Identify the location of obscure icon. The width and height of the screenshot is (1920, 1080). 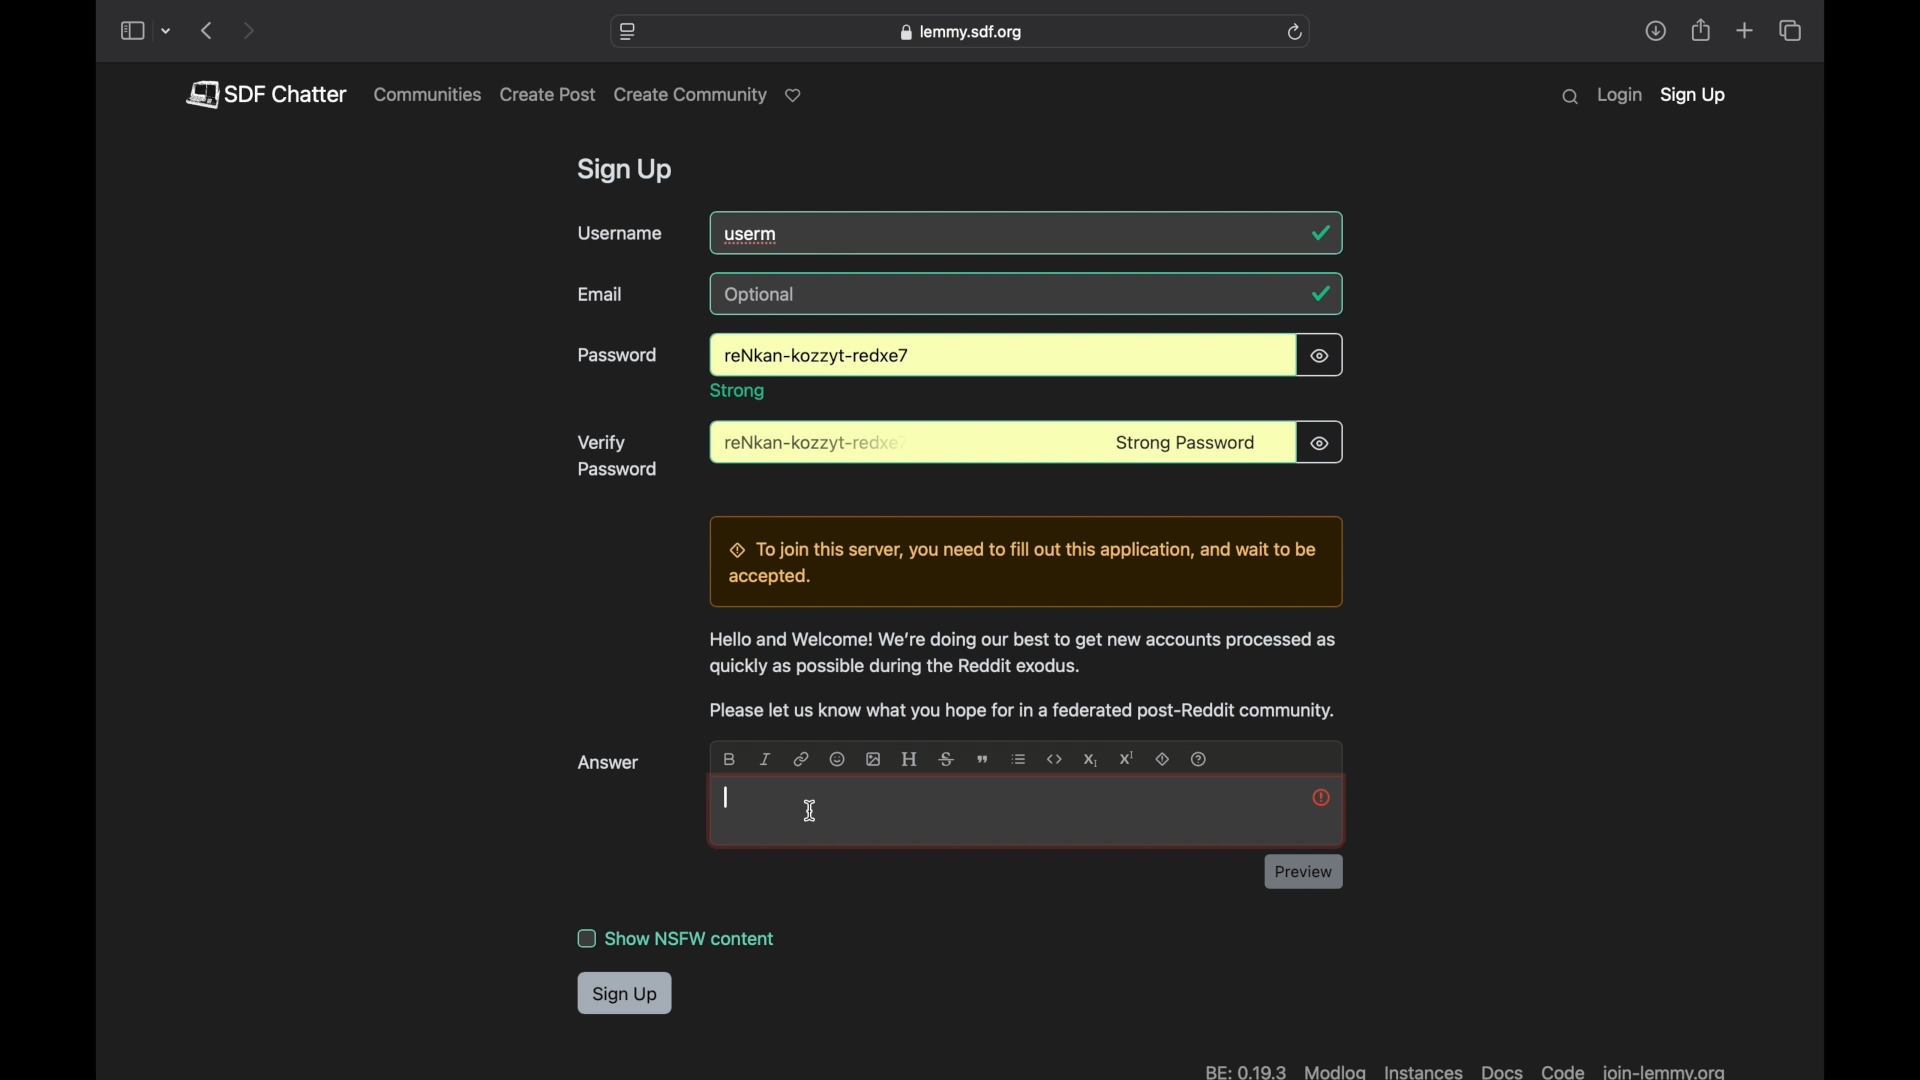
(1319, 442).